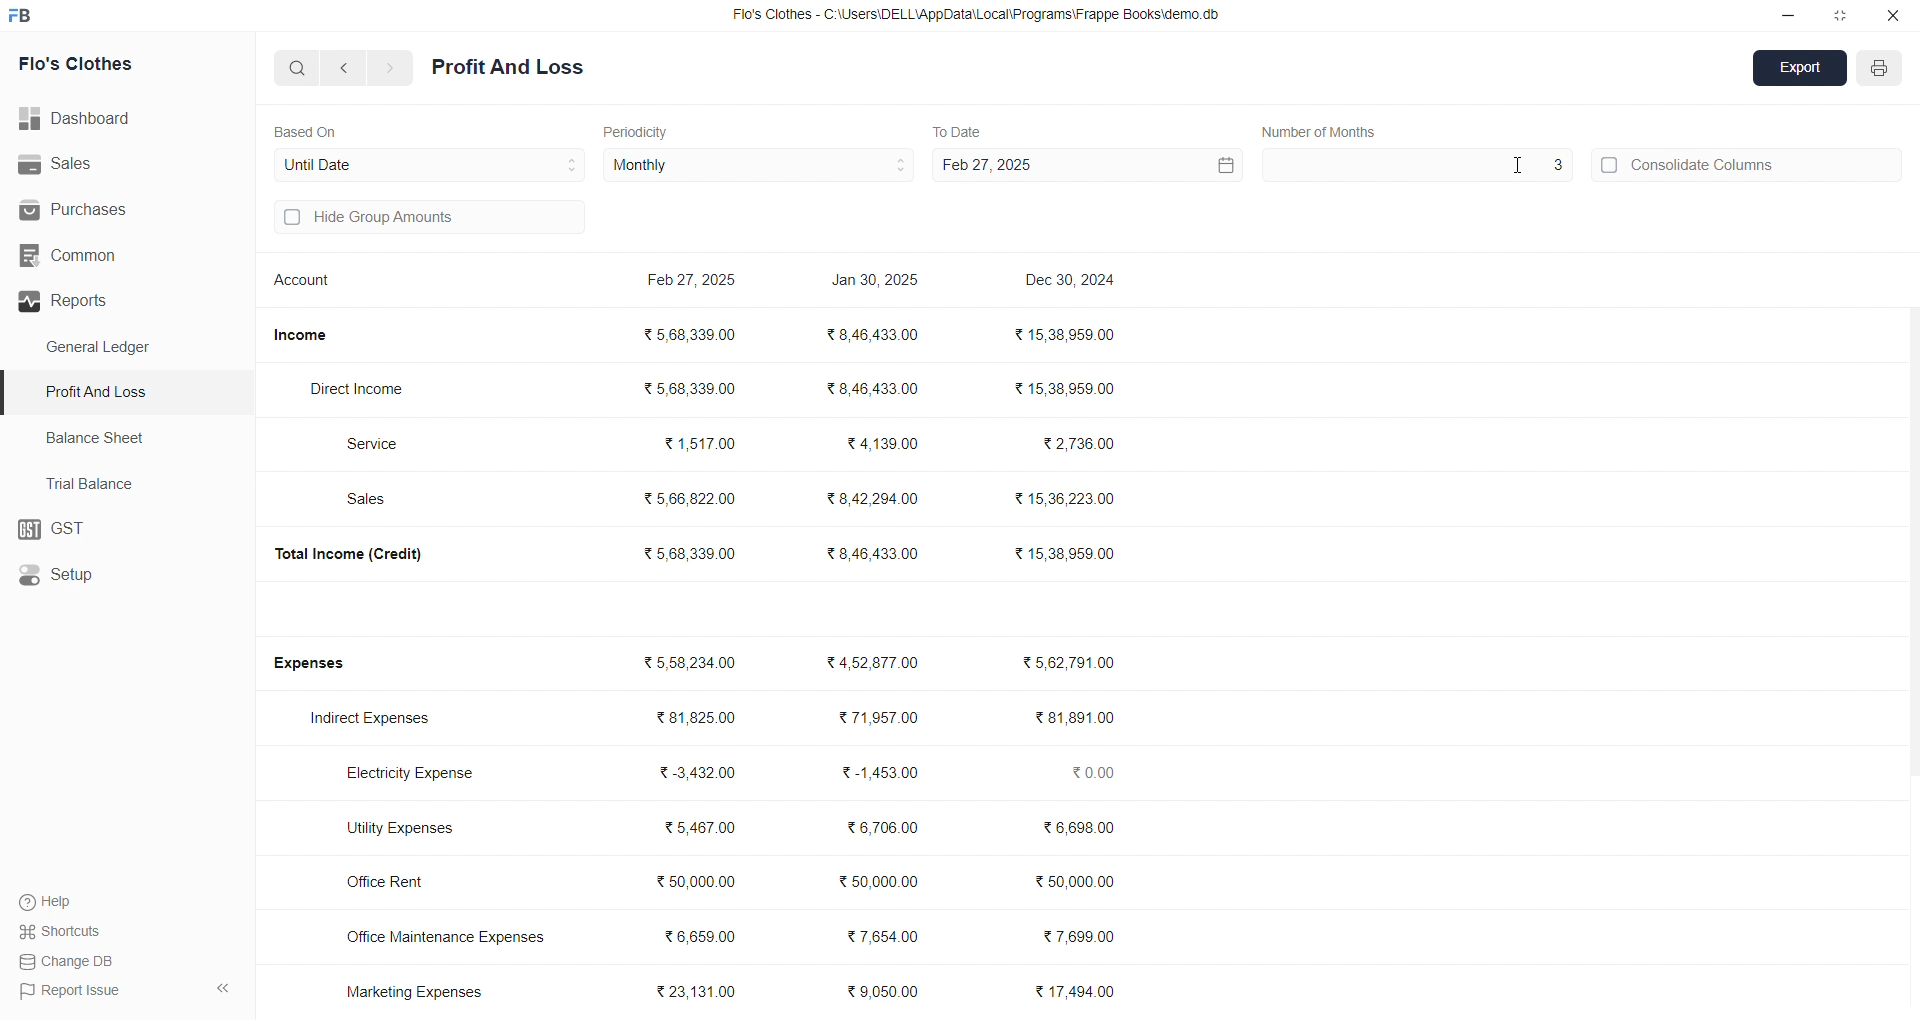 The image size is (1920, 1020). I want to click on Setup, so click(116, 576).